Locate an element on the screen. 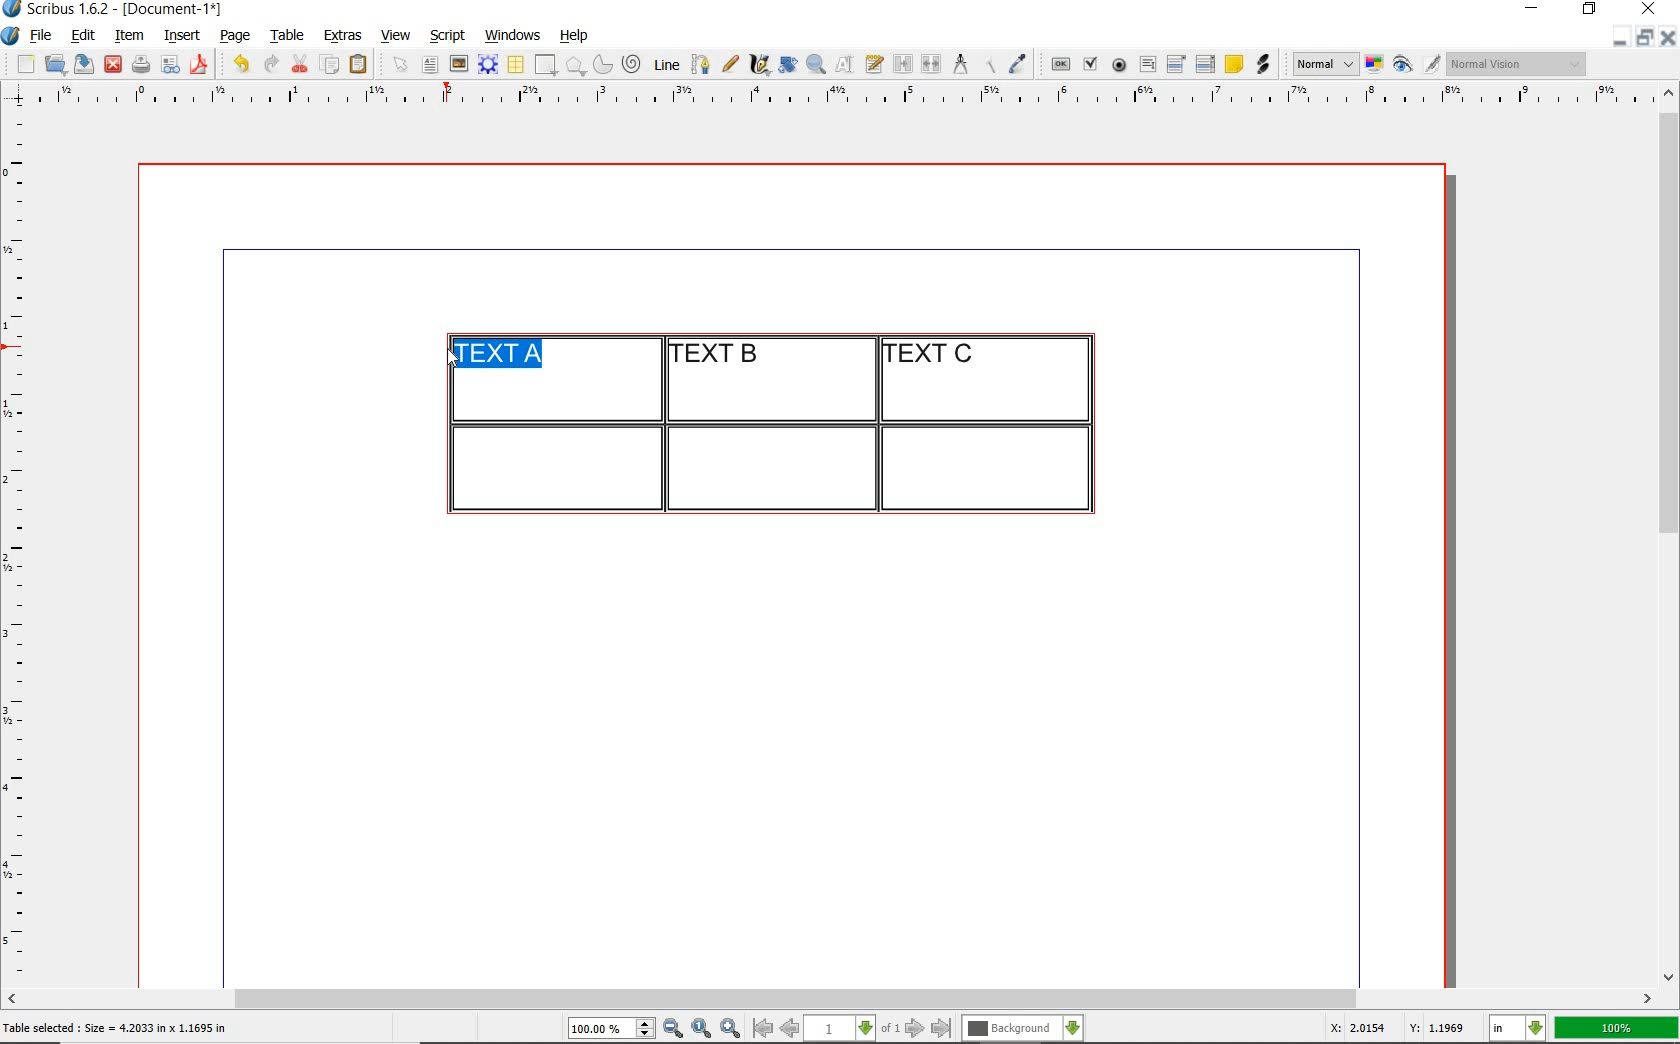 The width and height of the screenshot is (1680, 1044). link text frames is located at coordinates (904, 66).